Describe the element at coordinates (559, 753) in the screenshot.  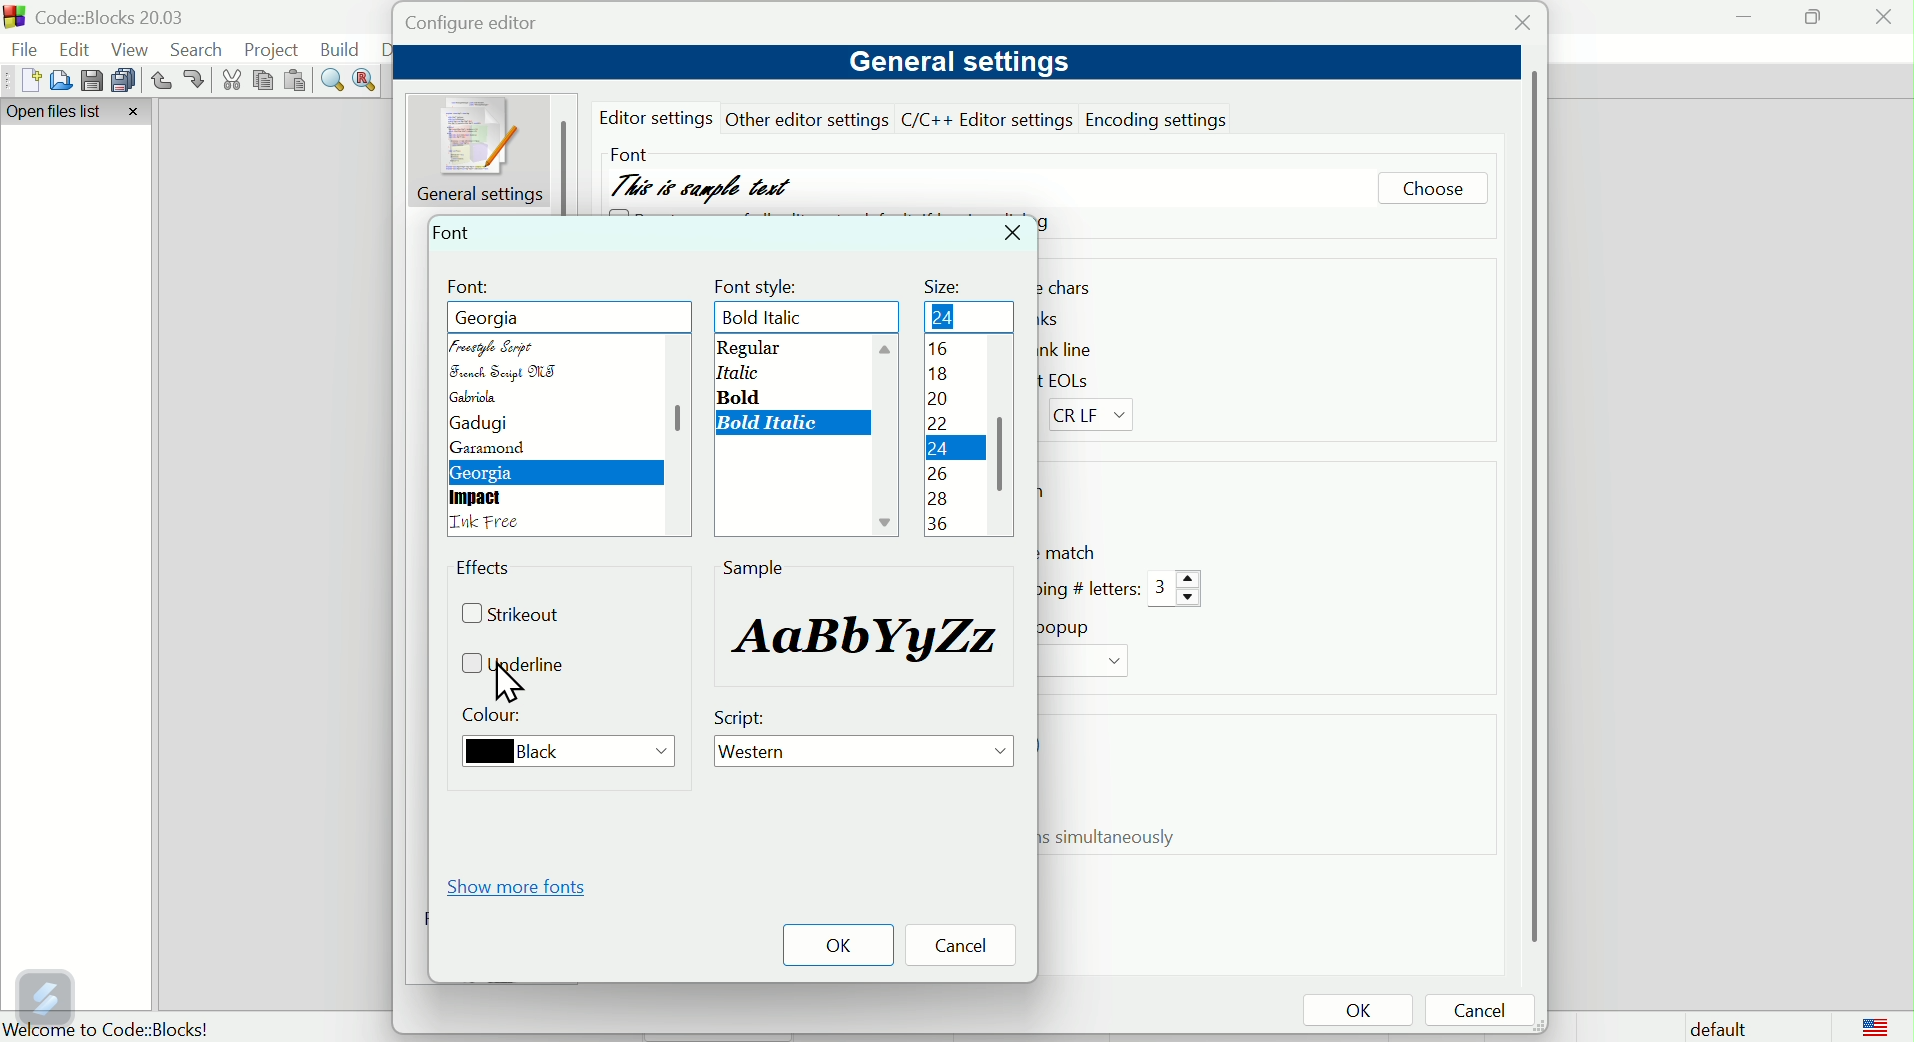
I see `Black` at that location.